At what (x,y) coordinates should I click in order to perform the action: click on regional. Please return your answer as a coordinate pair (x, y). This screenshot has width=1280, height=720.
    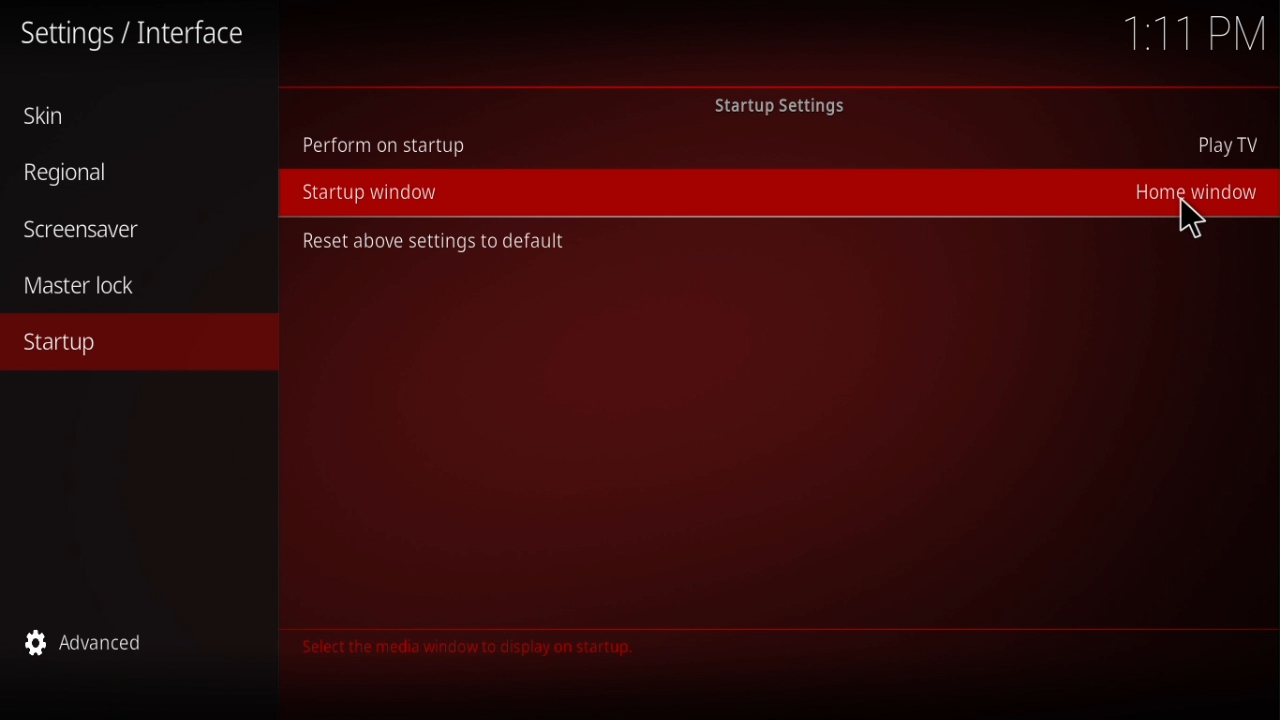
    Looking at the image, I should click on (75, 174).